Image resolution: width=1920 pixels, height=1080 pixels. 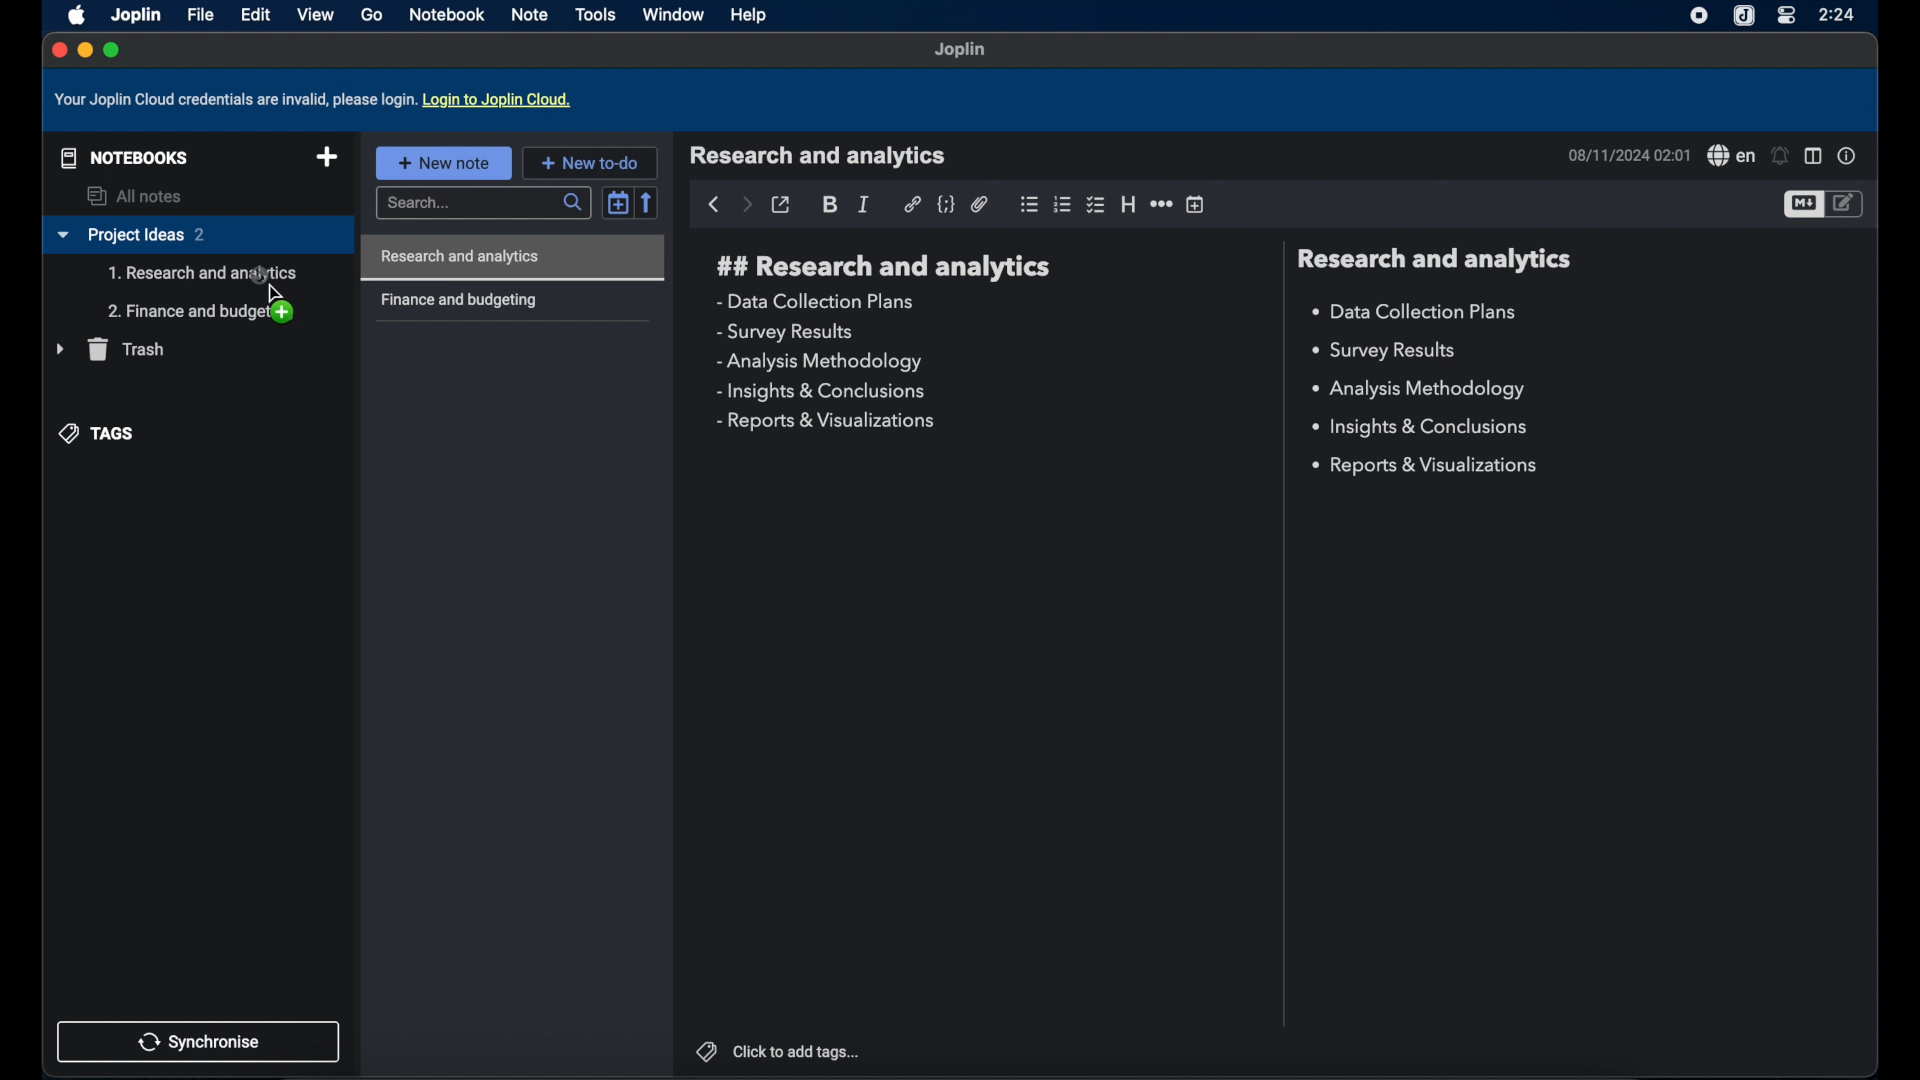 What do you see at coordinates (1813, 157) in the screenshot?
I see `toggle editor layout` at bounding box center [1813, 157].